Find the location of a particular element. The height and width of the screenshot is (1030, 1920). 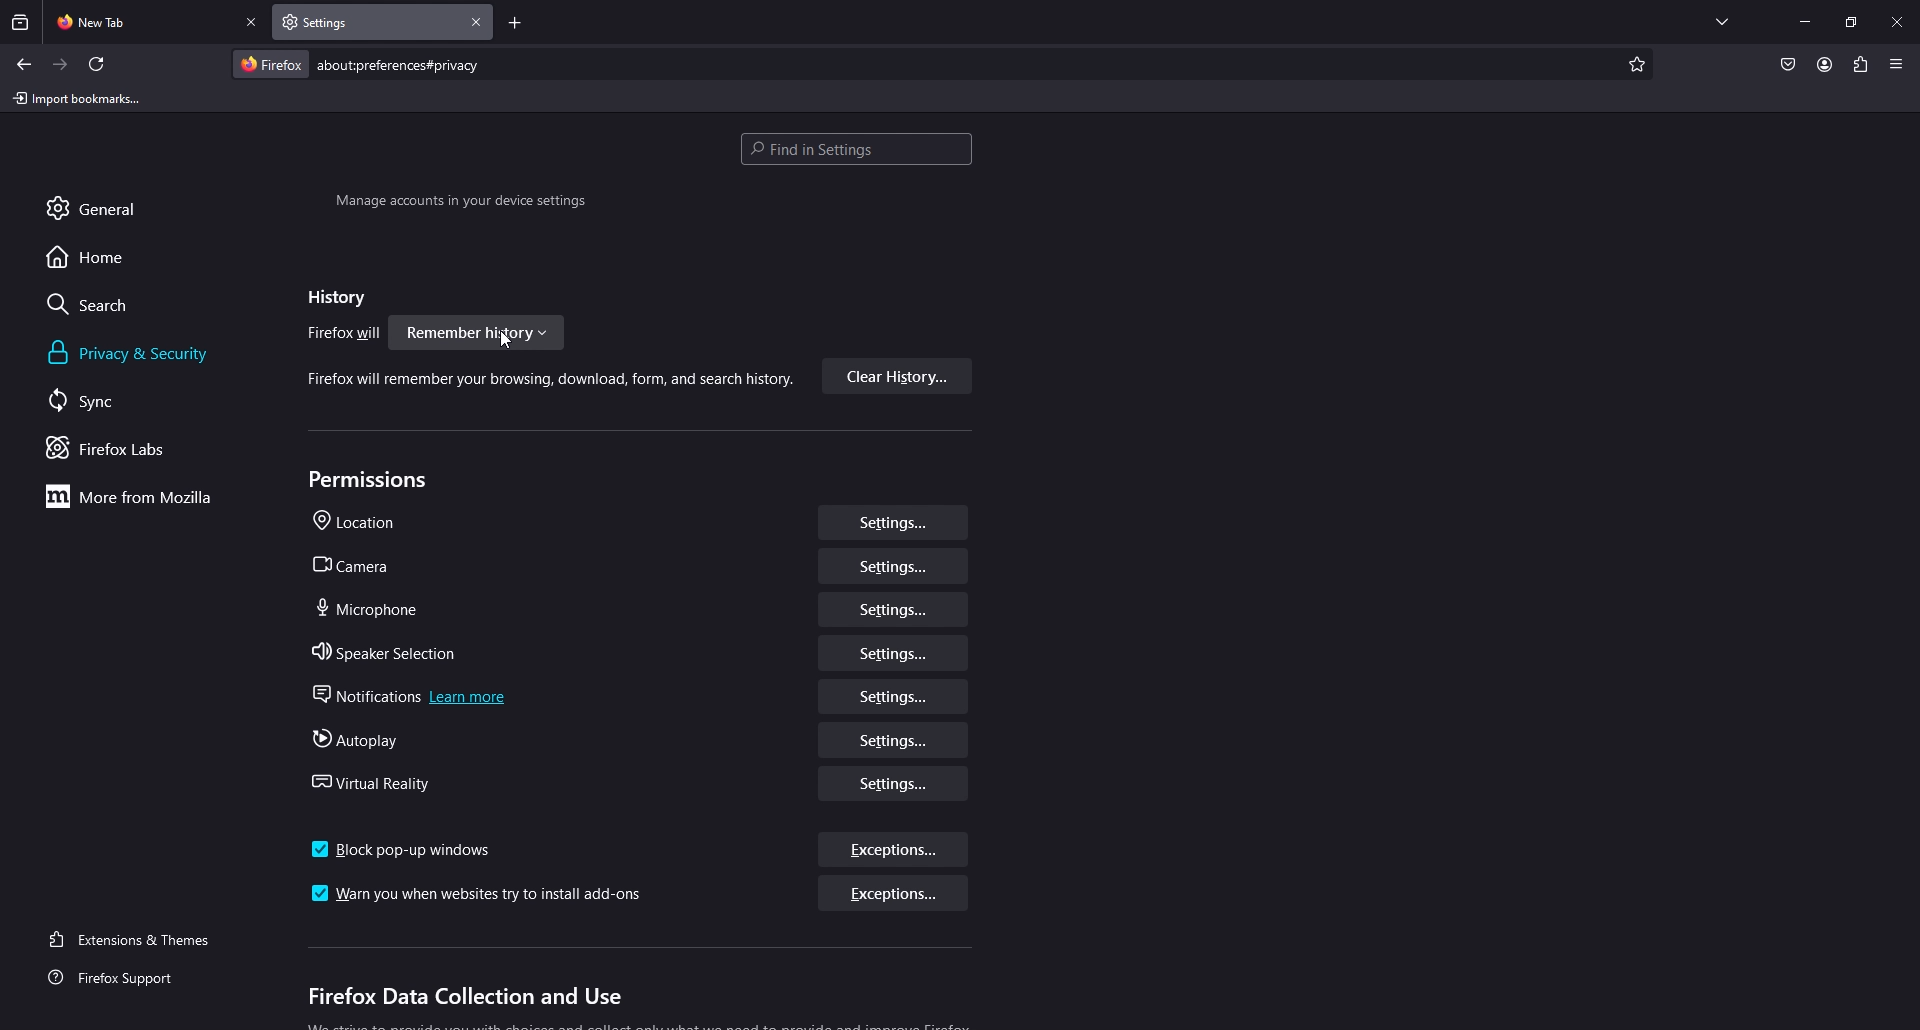

back is located at coordinates (23, 64).